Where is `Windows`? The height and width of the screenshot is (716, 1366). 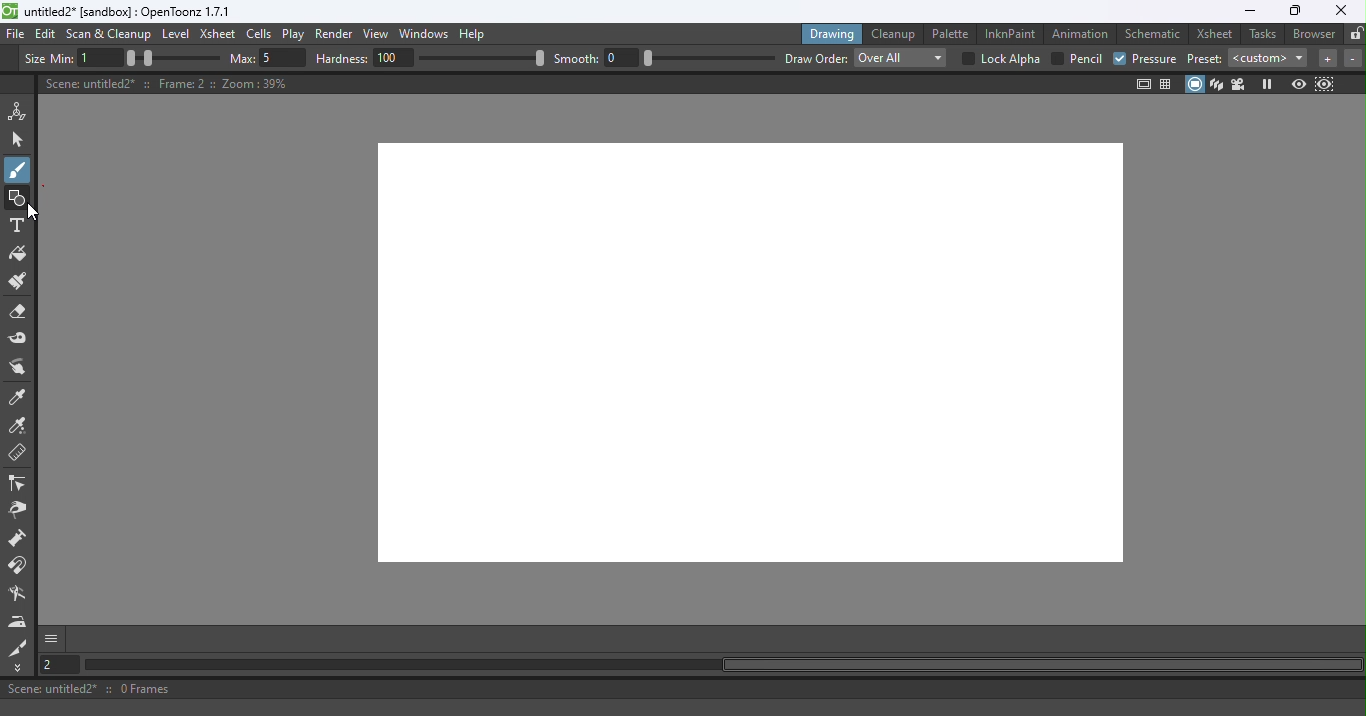
Windows is located at coordinates (425, 35).